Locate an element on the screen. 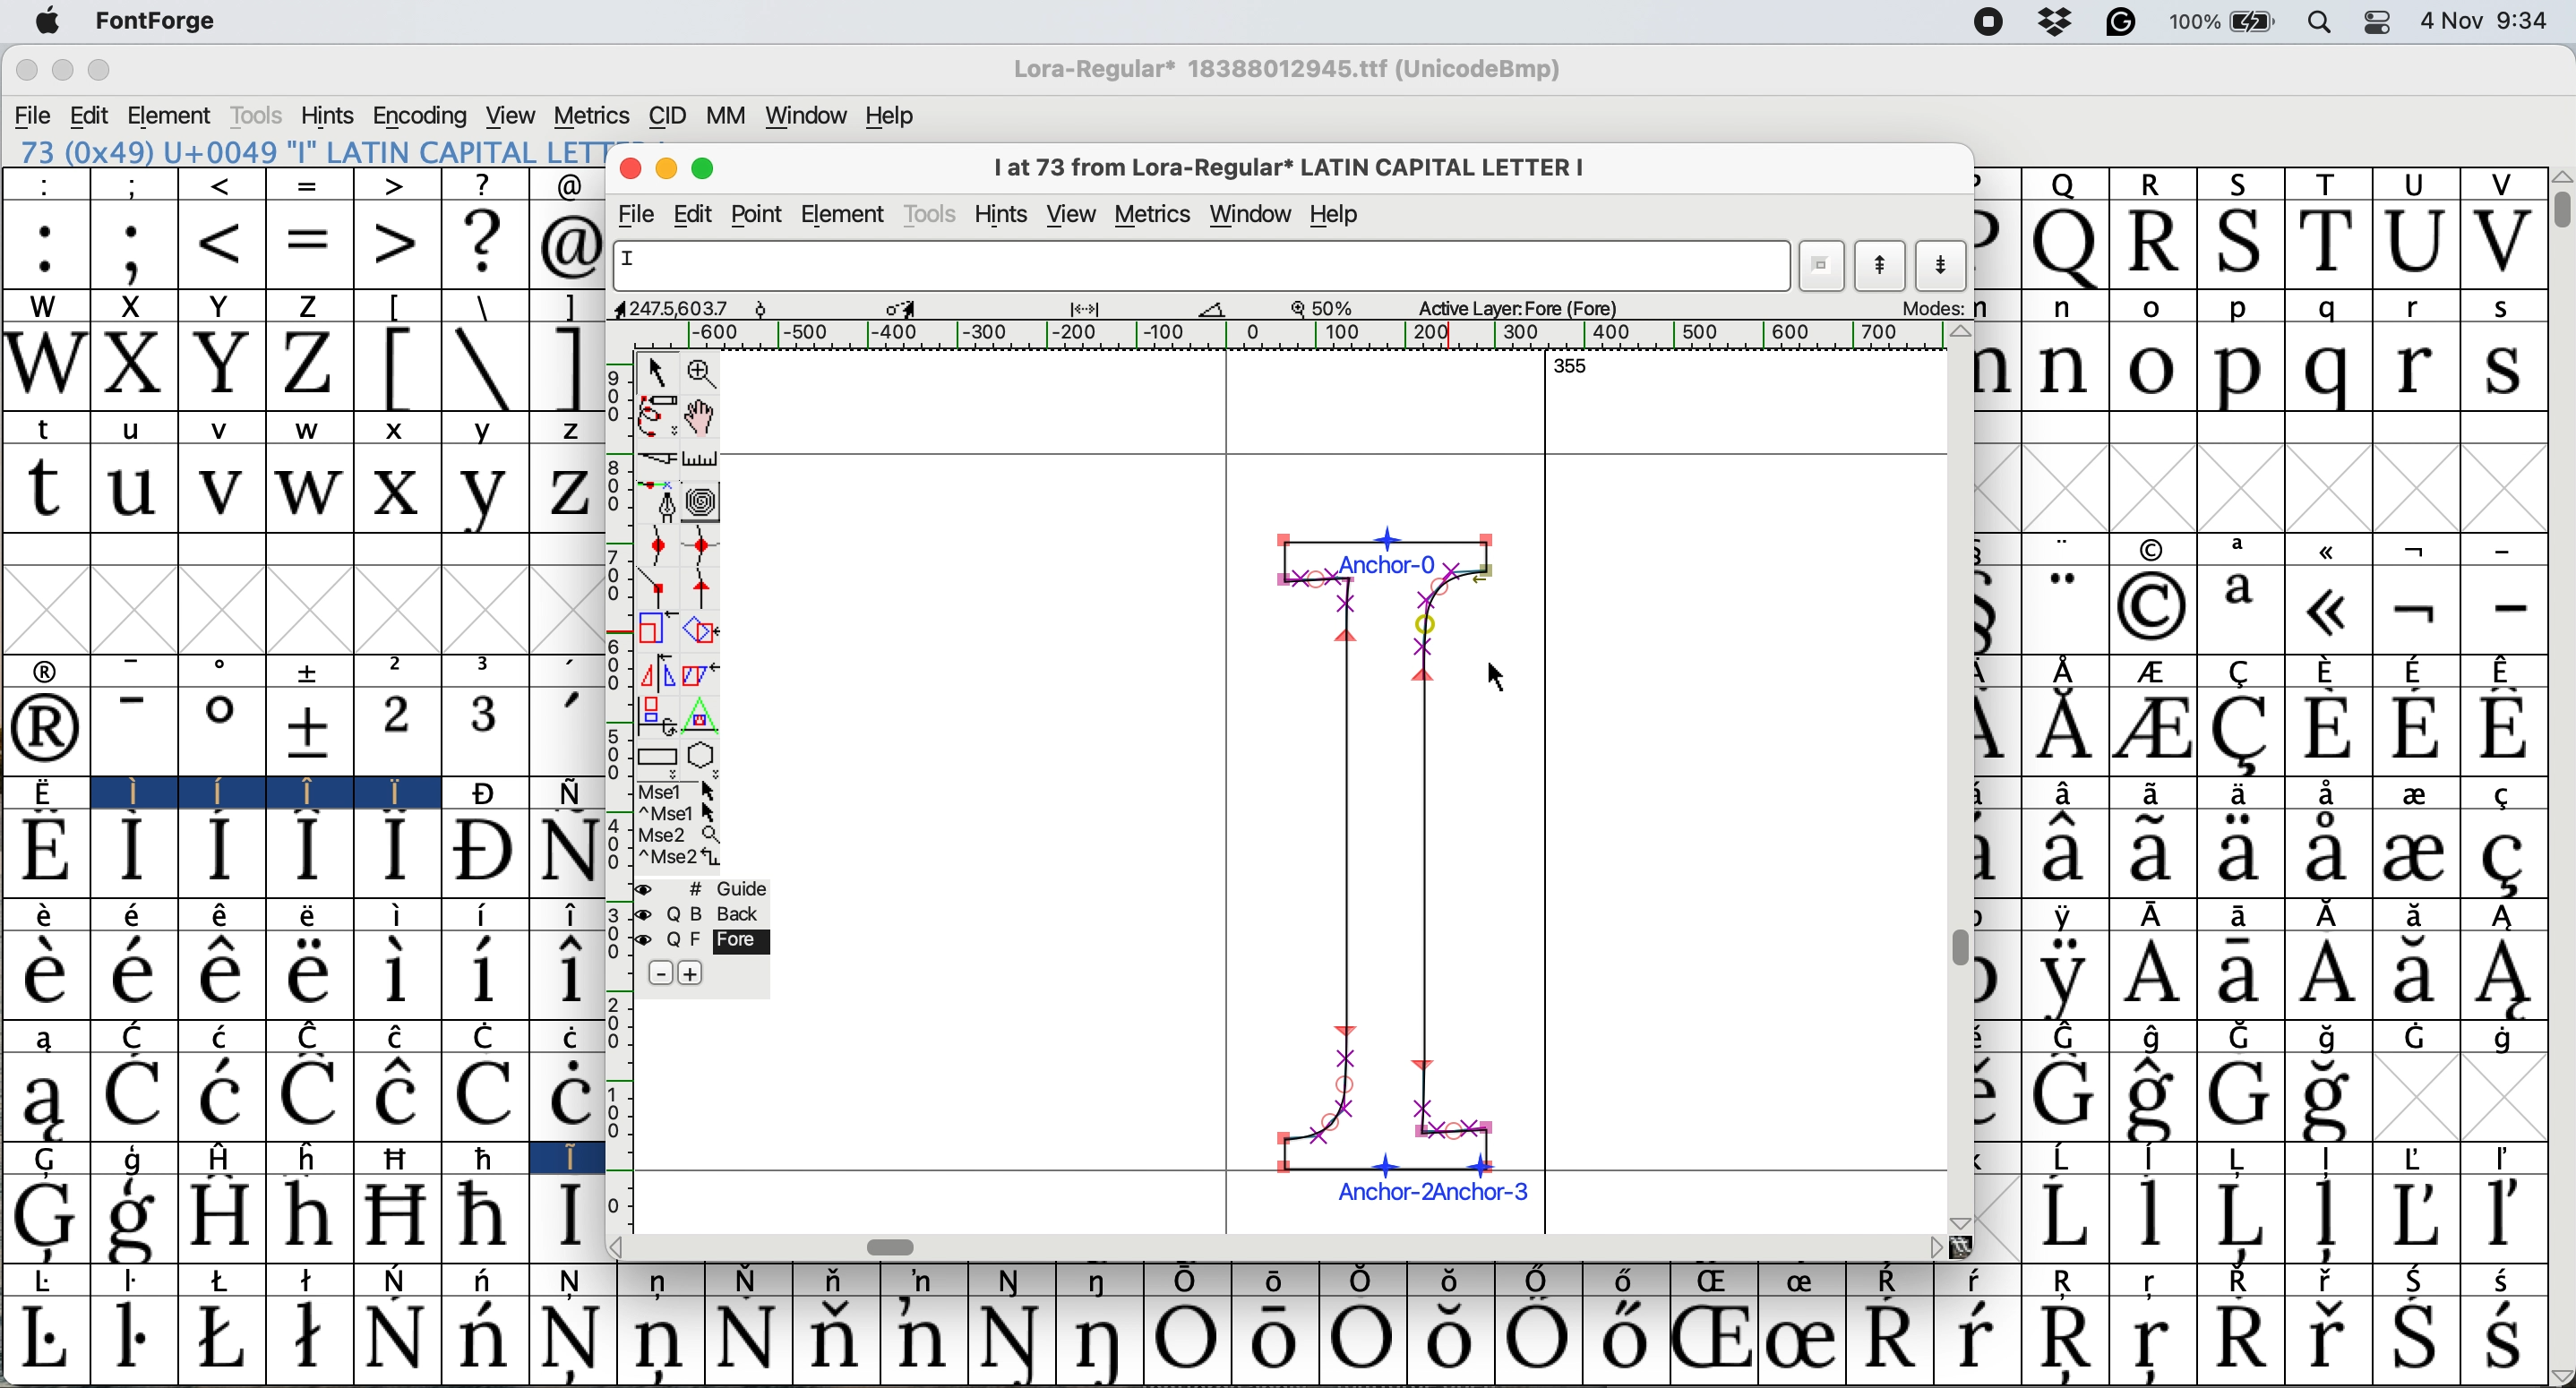  Symbol is located at coordinates (2506, 975).